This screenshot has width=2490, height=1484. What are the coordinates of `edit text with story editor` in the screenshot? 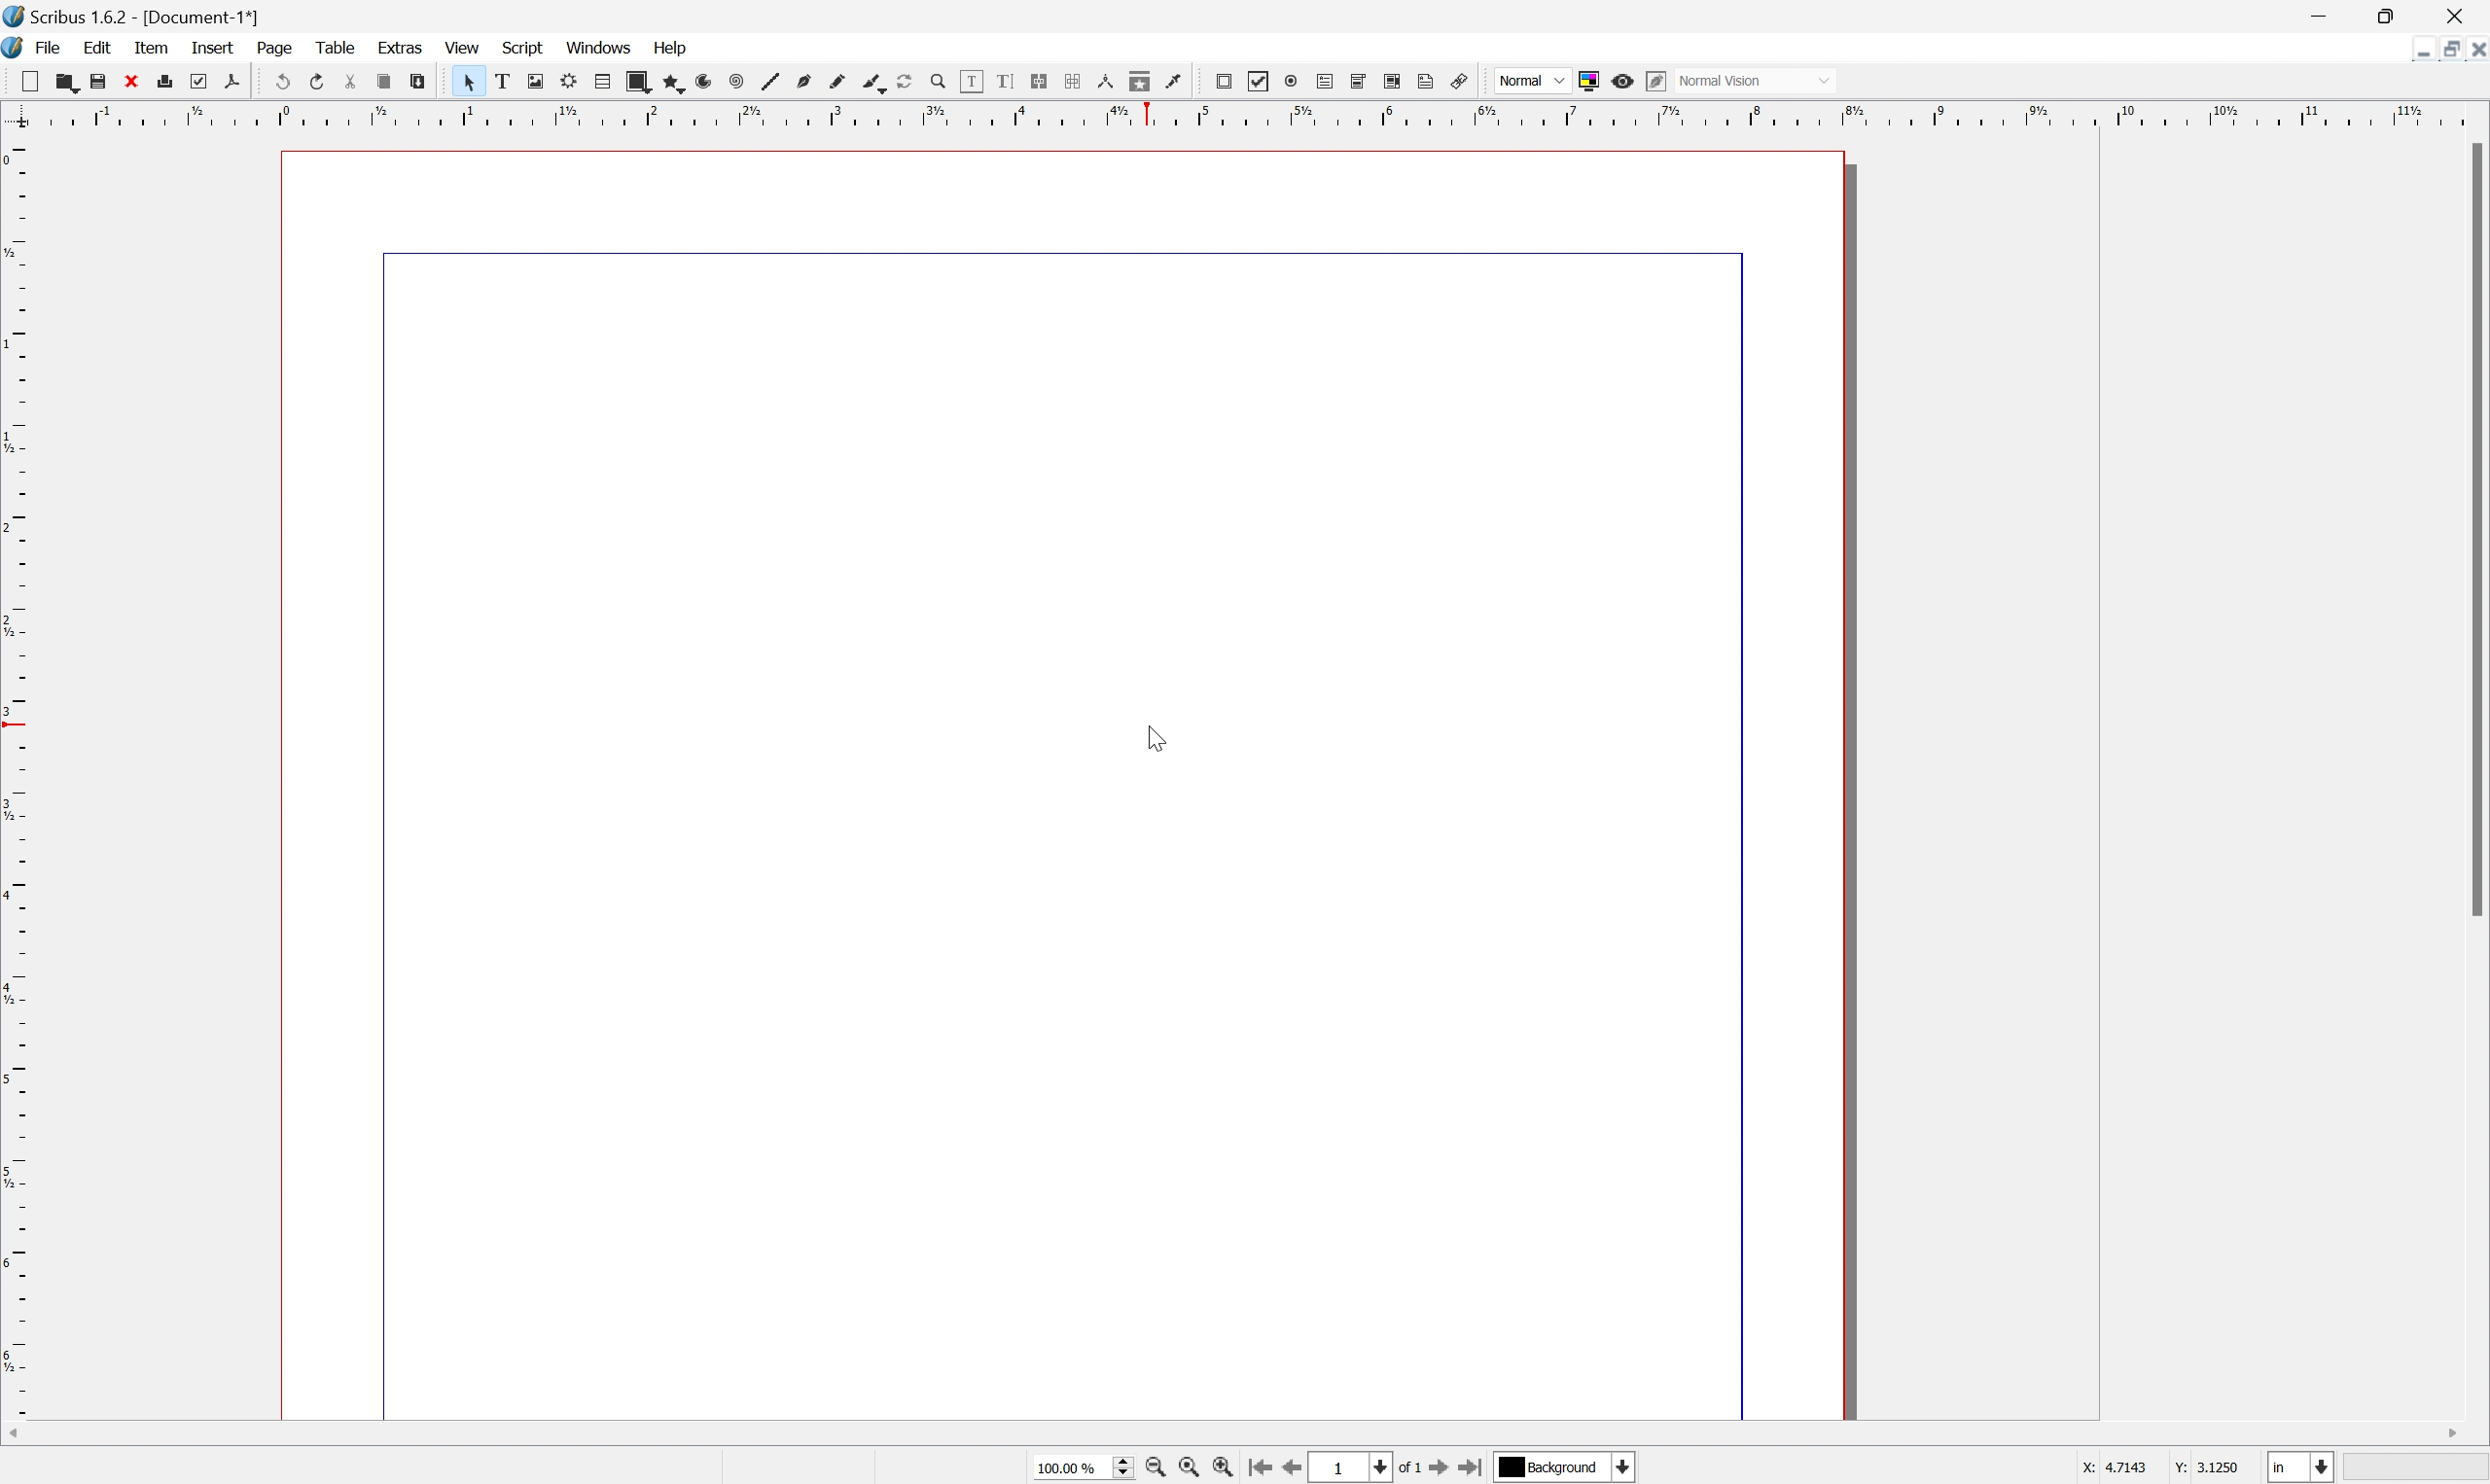 It's located at (1004, 80).